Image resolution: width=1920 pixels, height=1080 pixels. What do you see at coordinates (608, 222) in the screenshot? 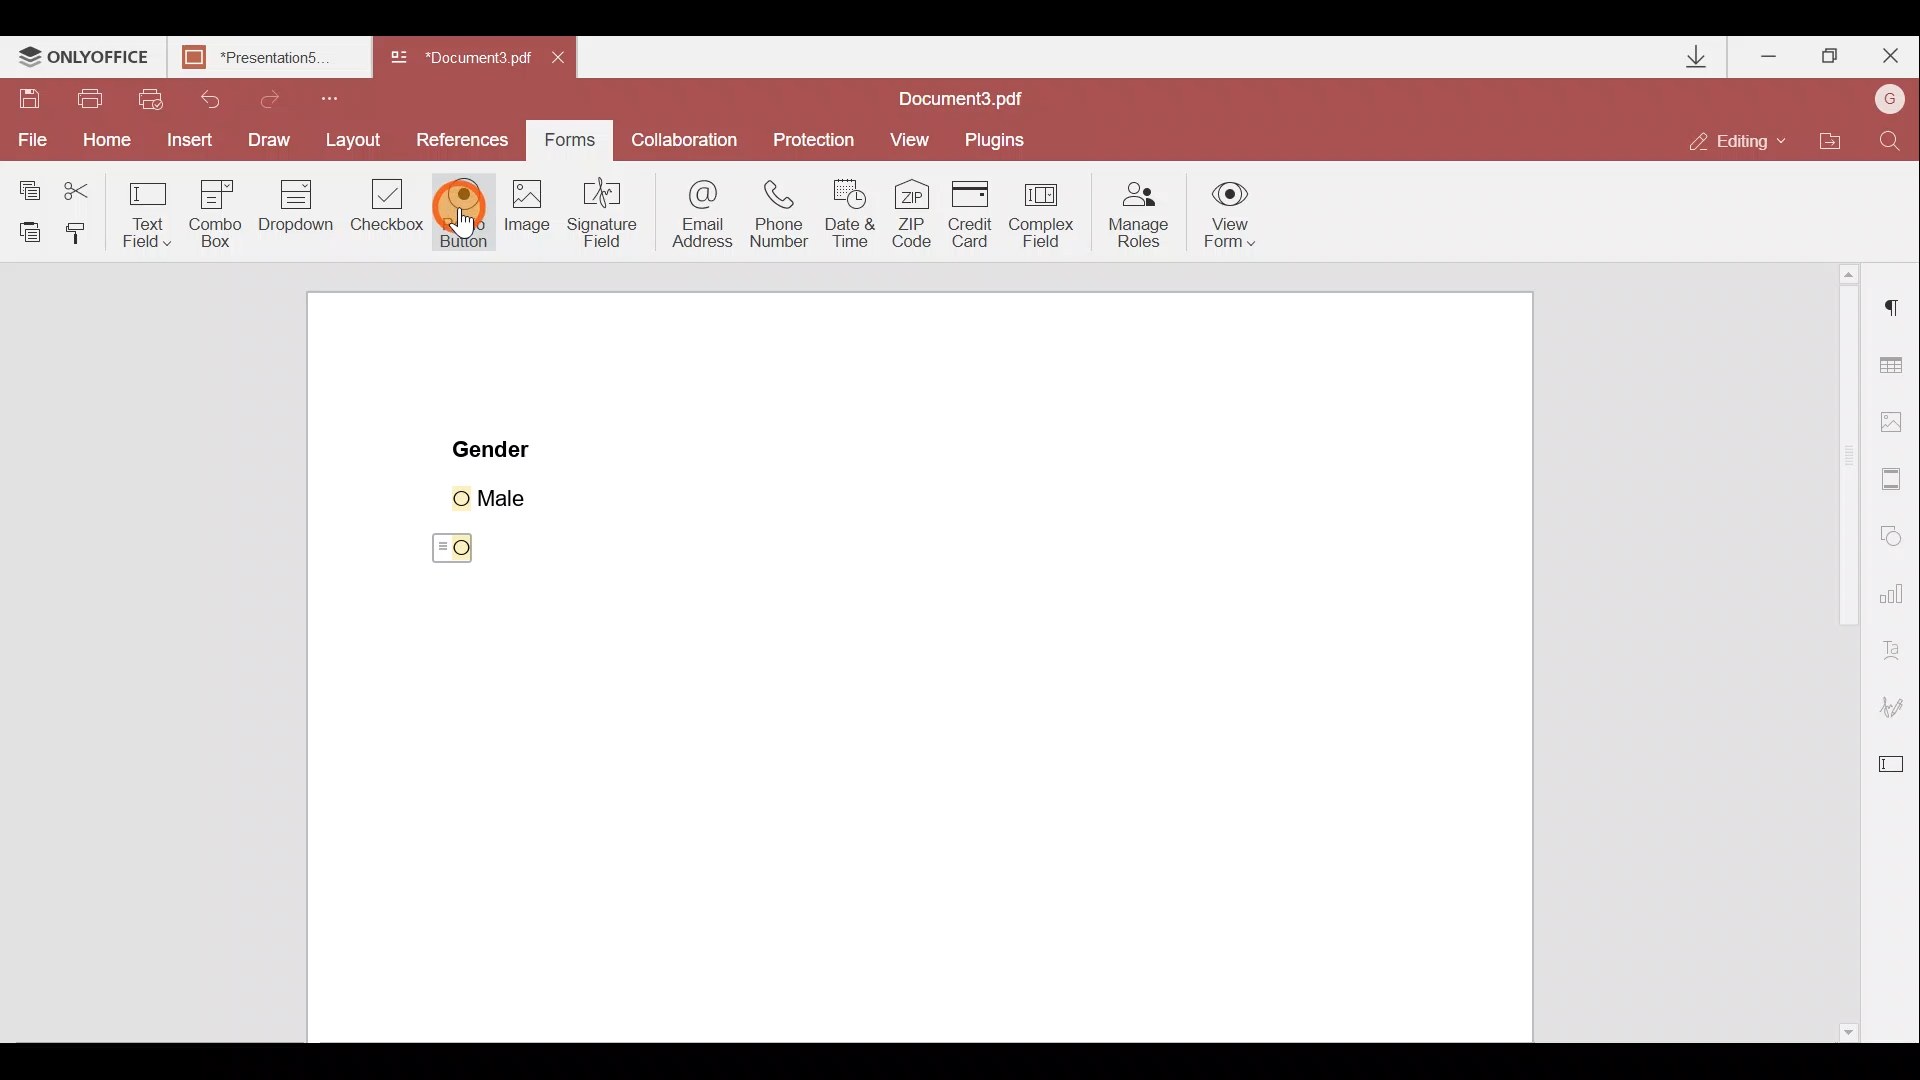
I see `Signature field` at bounding box center [608, 222].